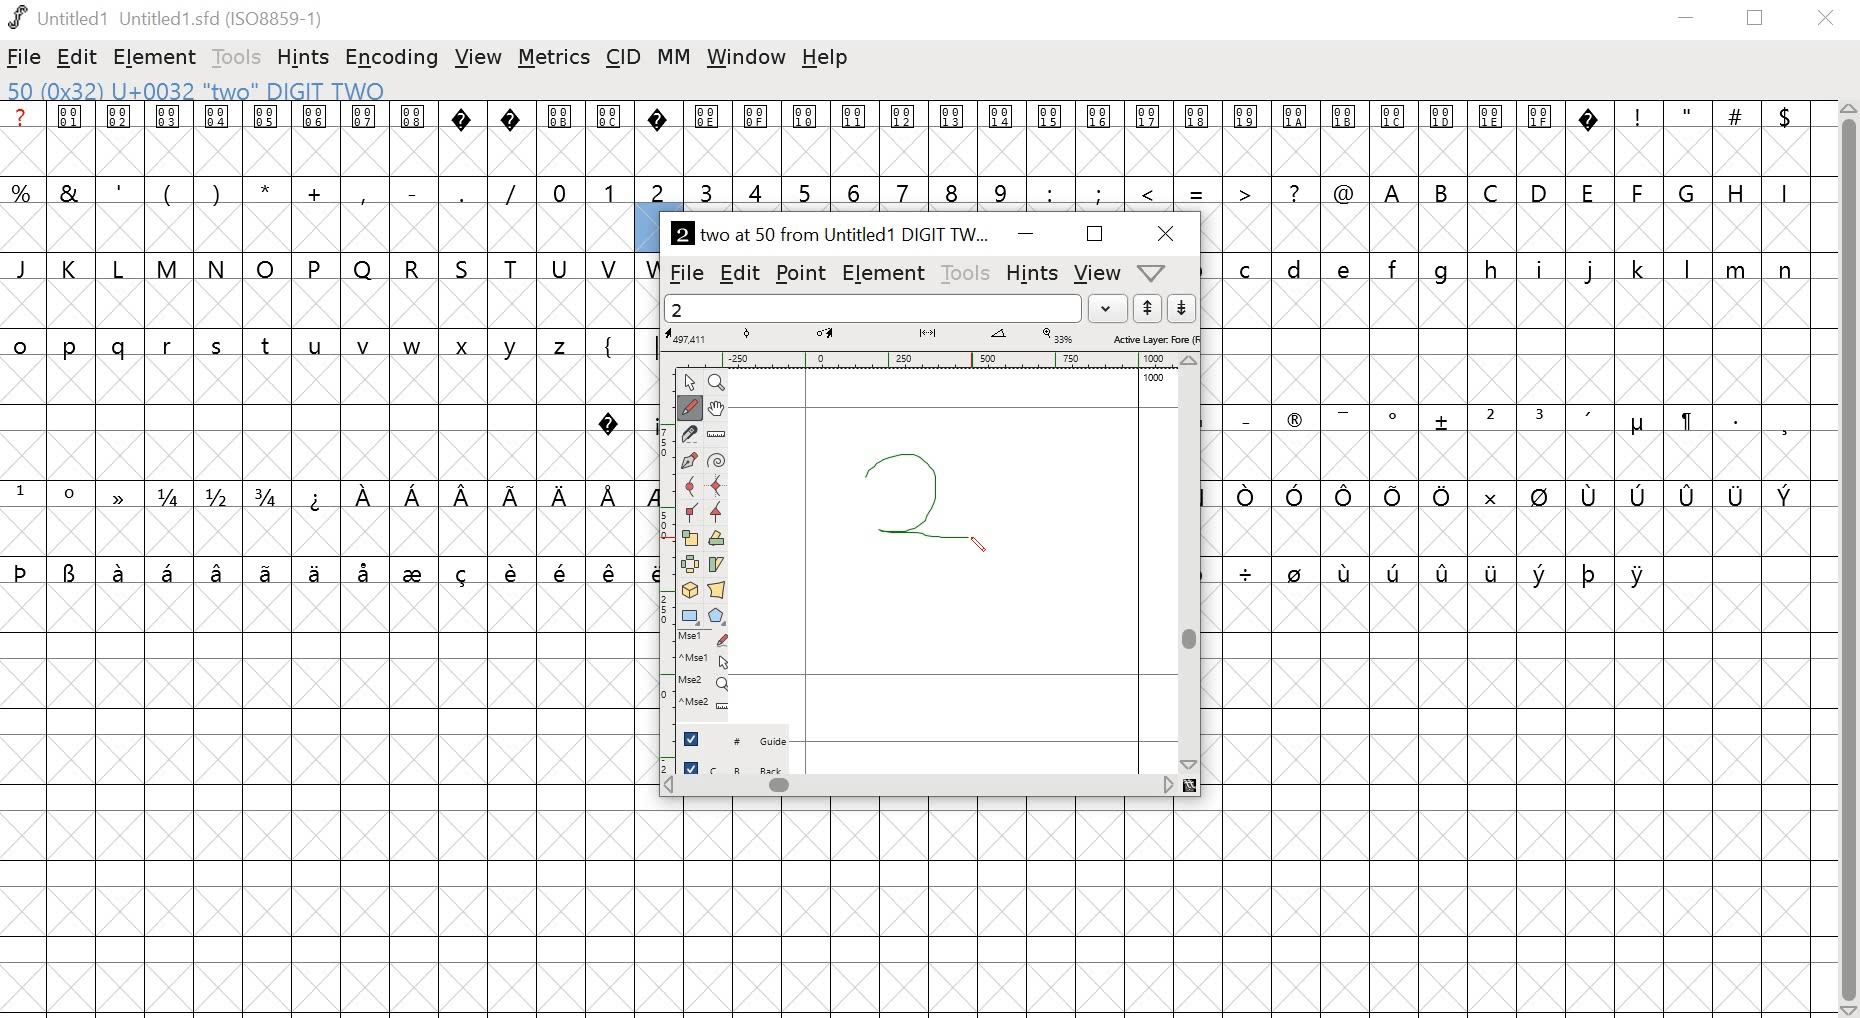 The width and height of the screenshot is (1860, 1018). What do you see at coordinates (692, 616) in the screenshot?
I see `rectangle/ellipse` at bounding box center [692, 616].